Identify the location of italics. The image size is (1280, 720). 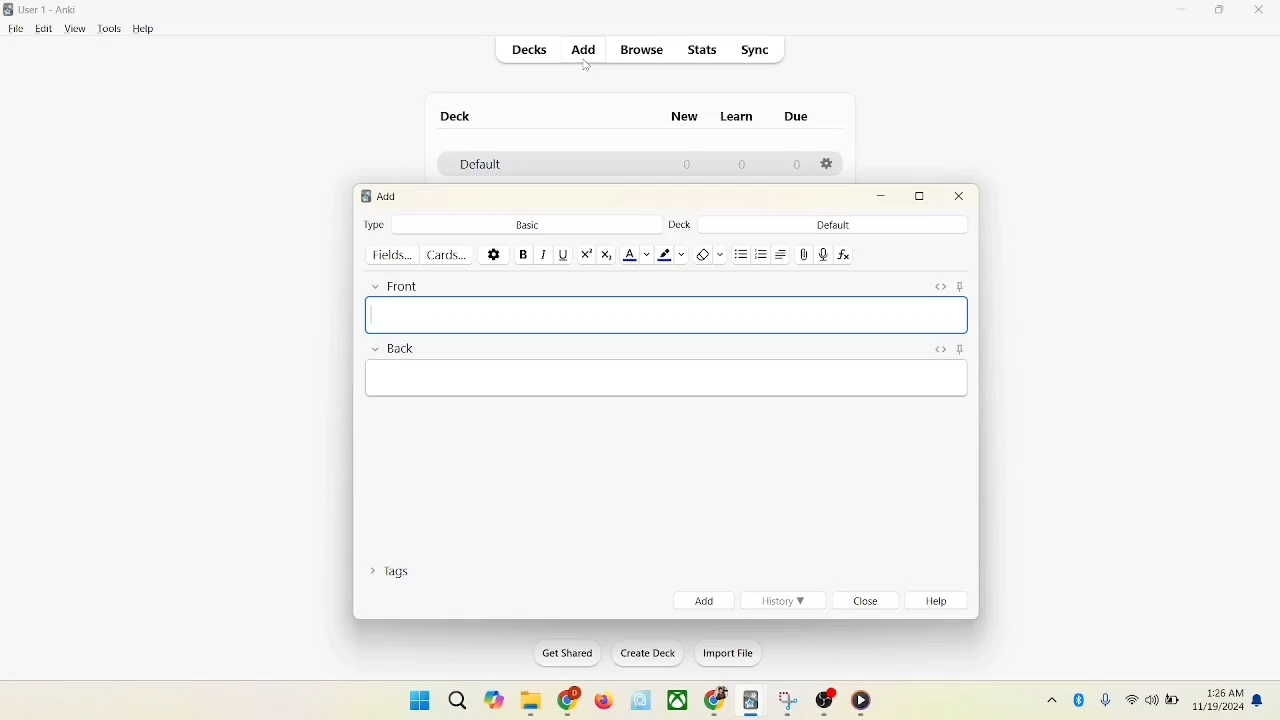
(542, 255).